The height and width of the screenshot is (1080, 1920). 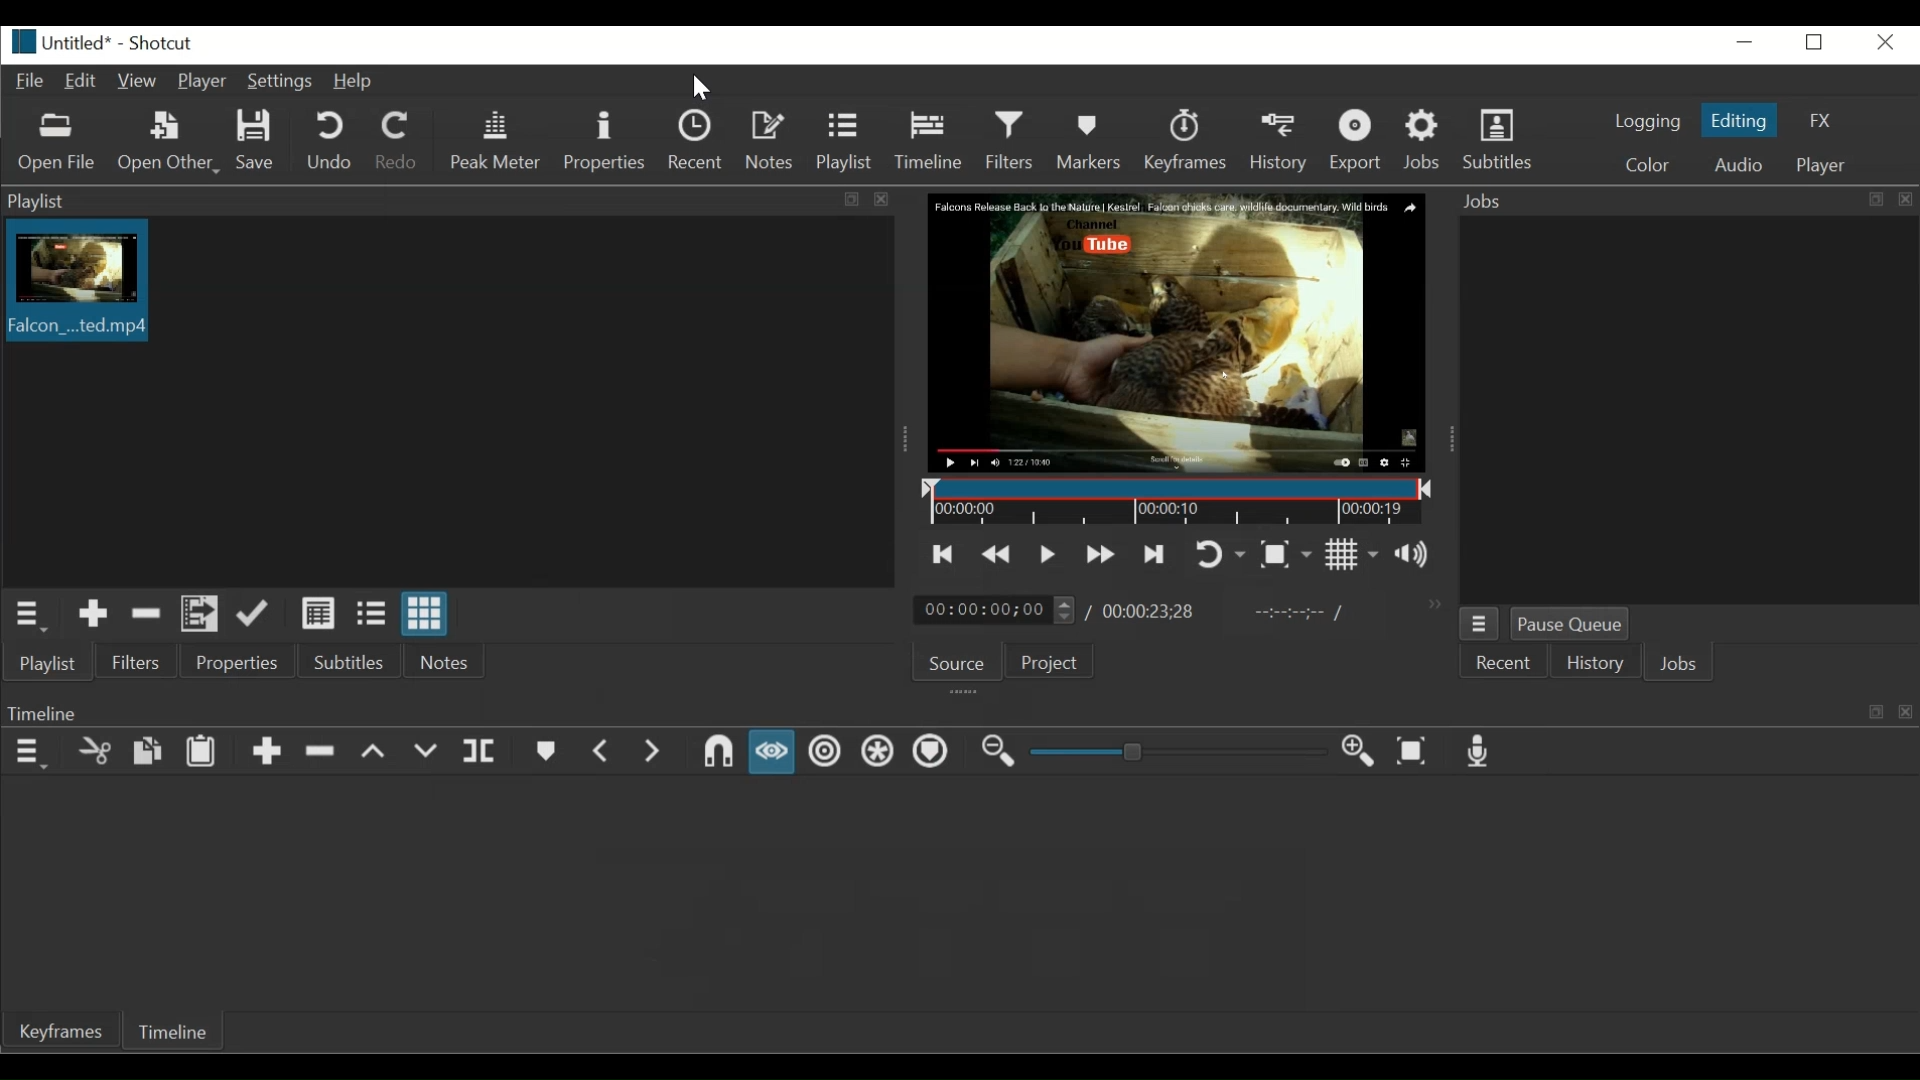 I want to click on Audio, so click(x=1737, y=164).